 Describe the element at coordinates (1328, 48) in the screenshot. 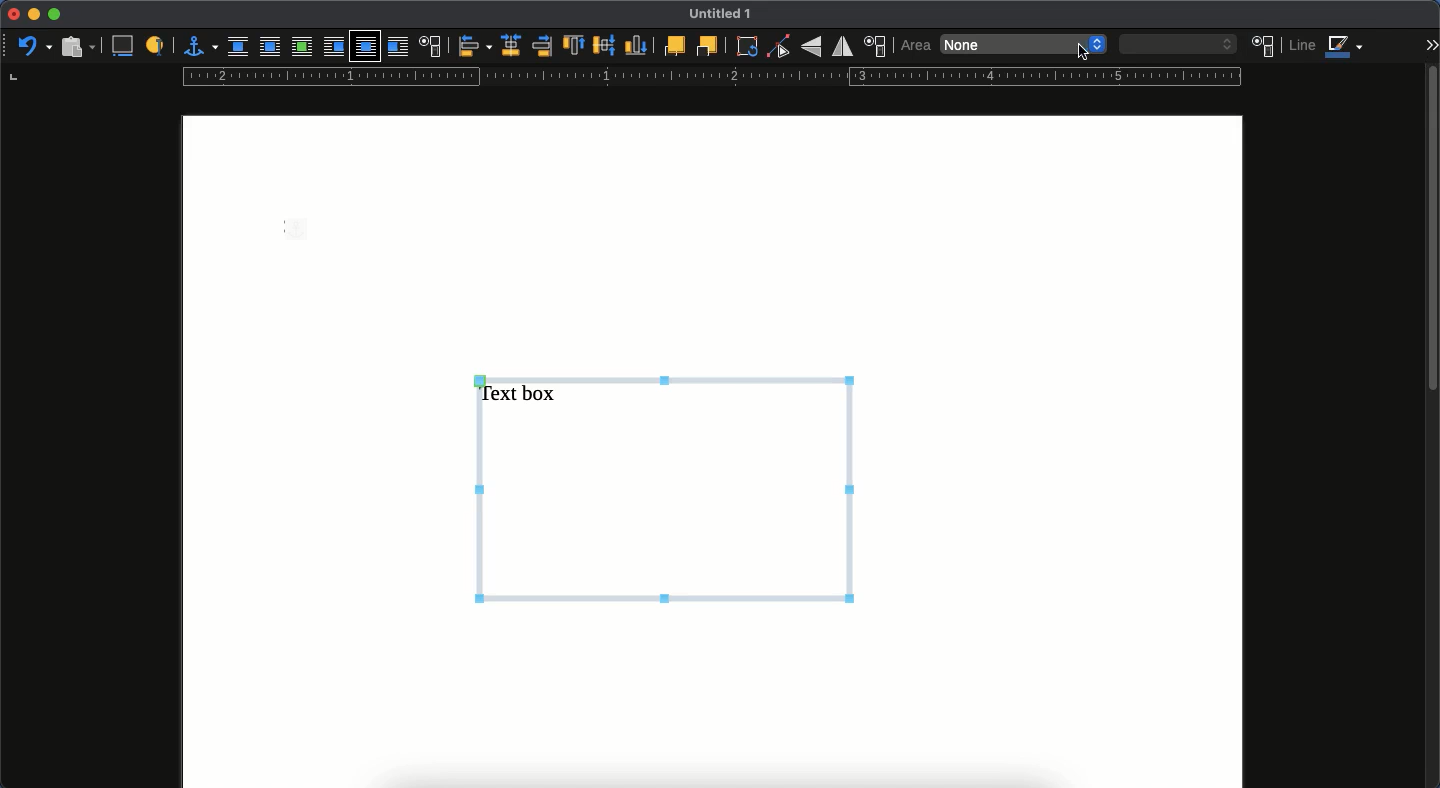

I see `line color` at that location.